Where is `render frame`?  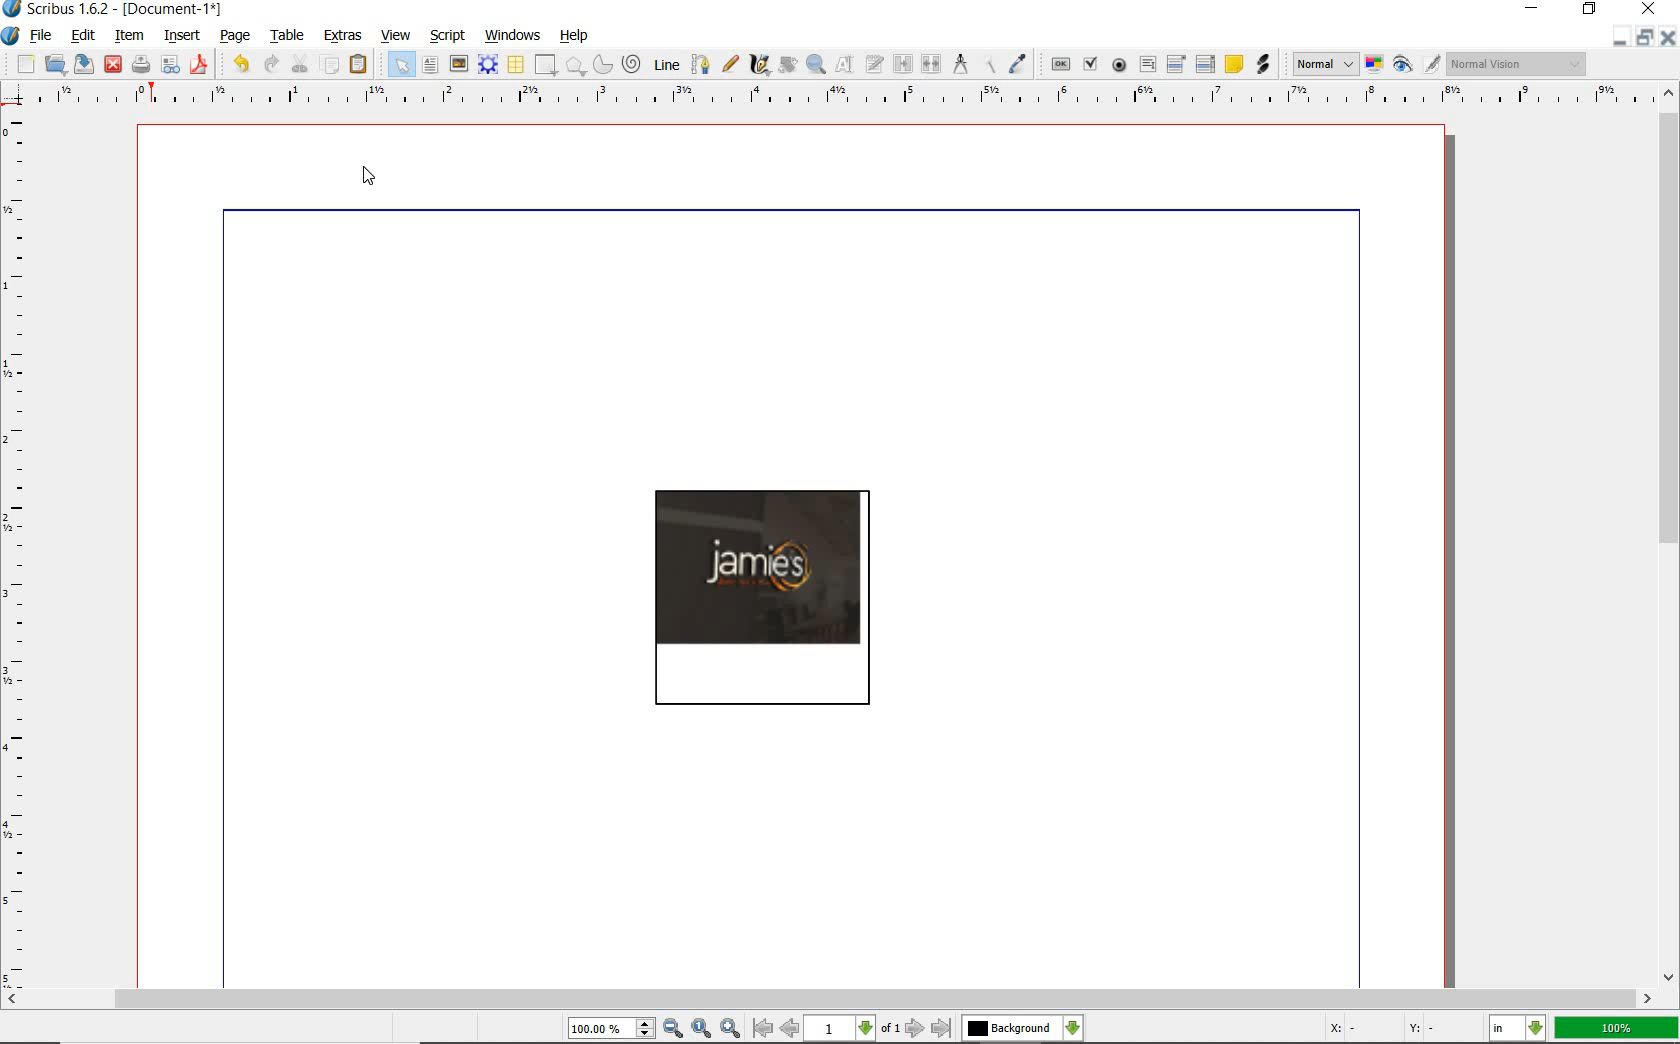 render frame is located at coordinates (489, 65).